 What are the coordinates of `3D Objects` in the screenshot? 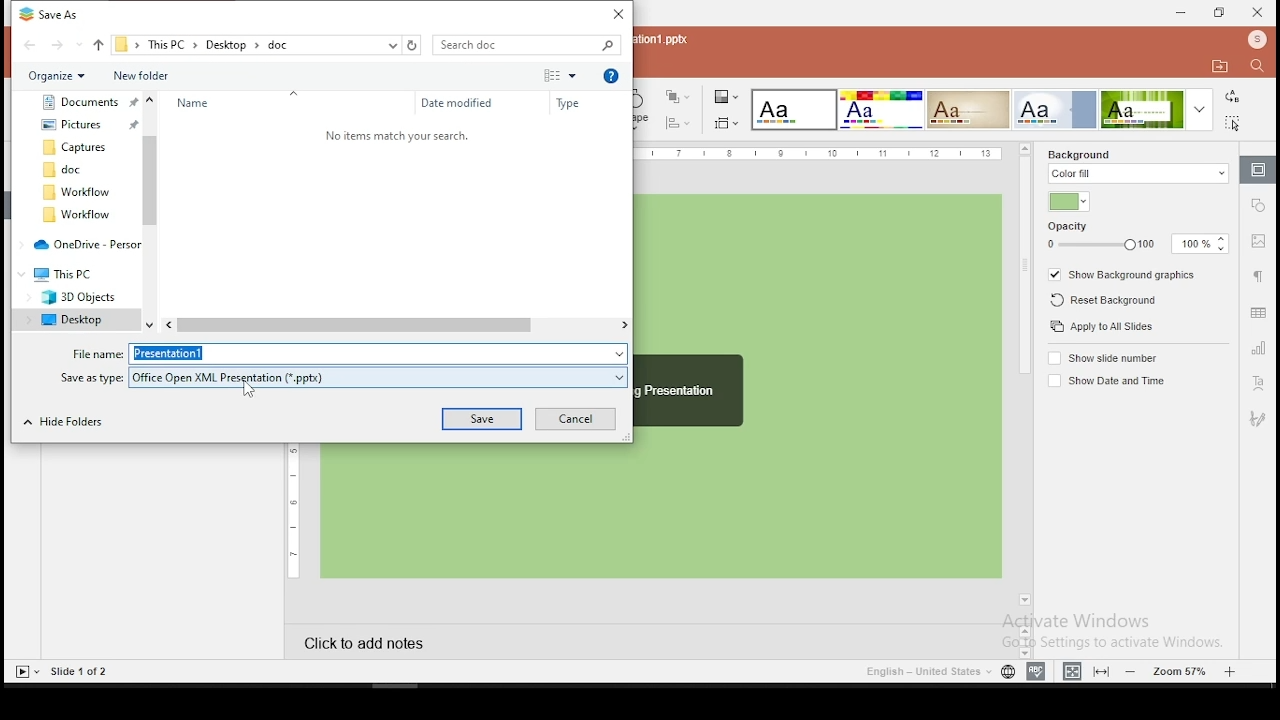 It's located at (73, 298).